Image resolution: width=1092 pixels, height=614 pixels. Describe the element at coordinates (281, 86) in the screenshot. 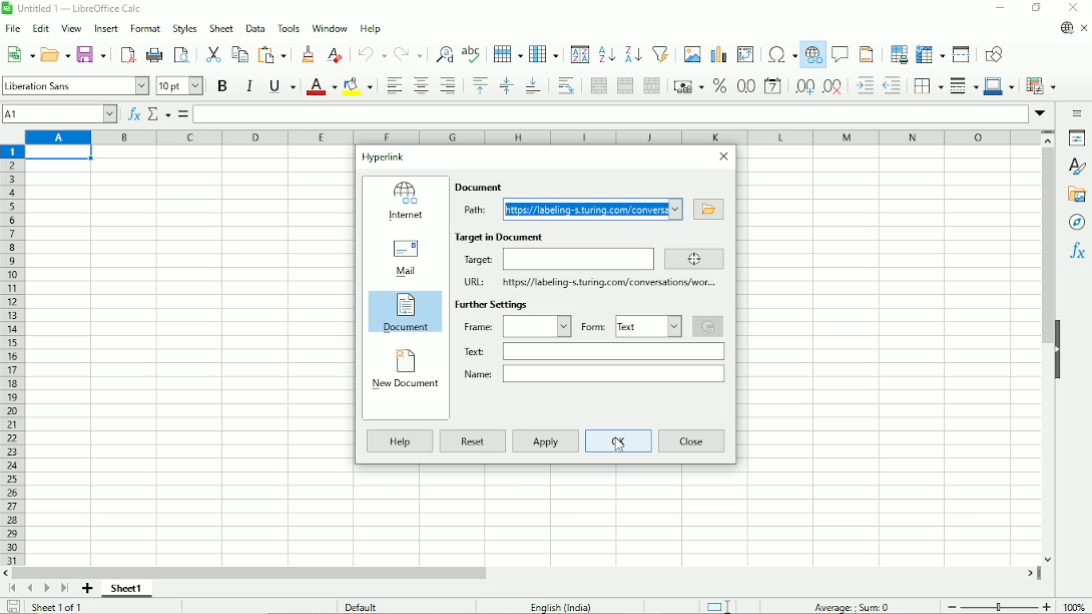

I see `Underline` at that location.